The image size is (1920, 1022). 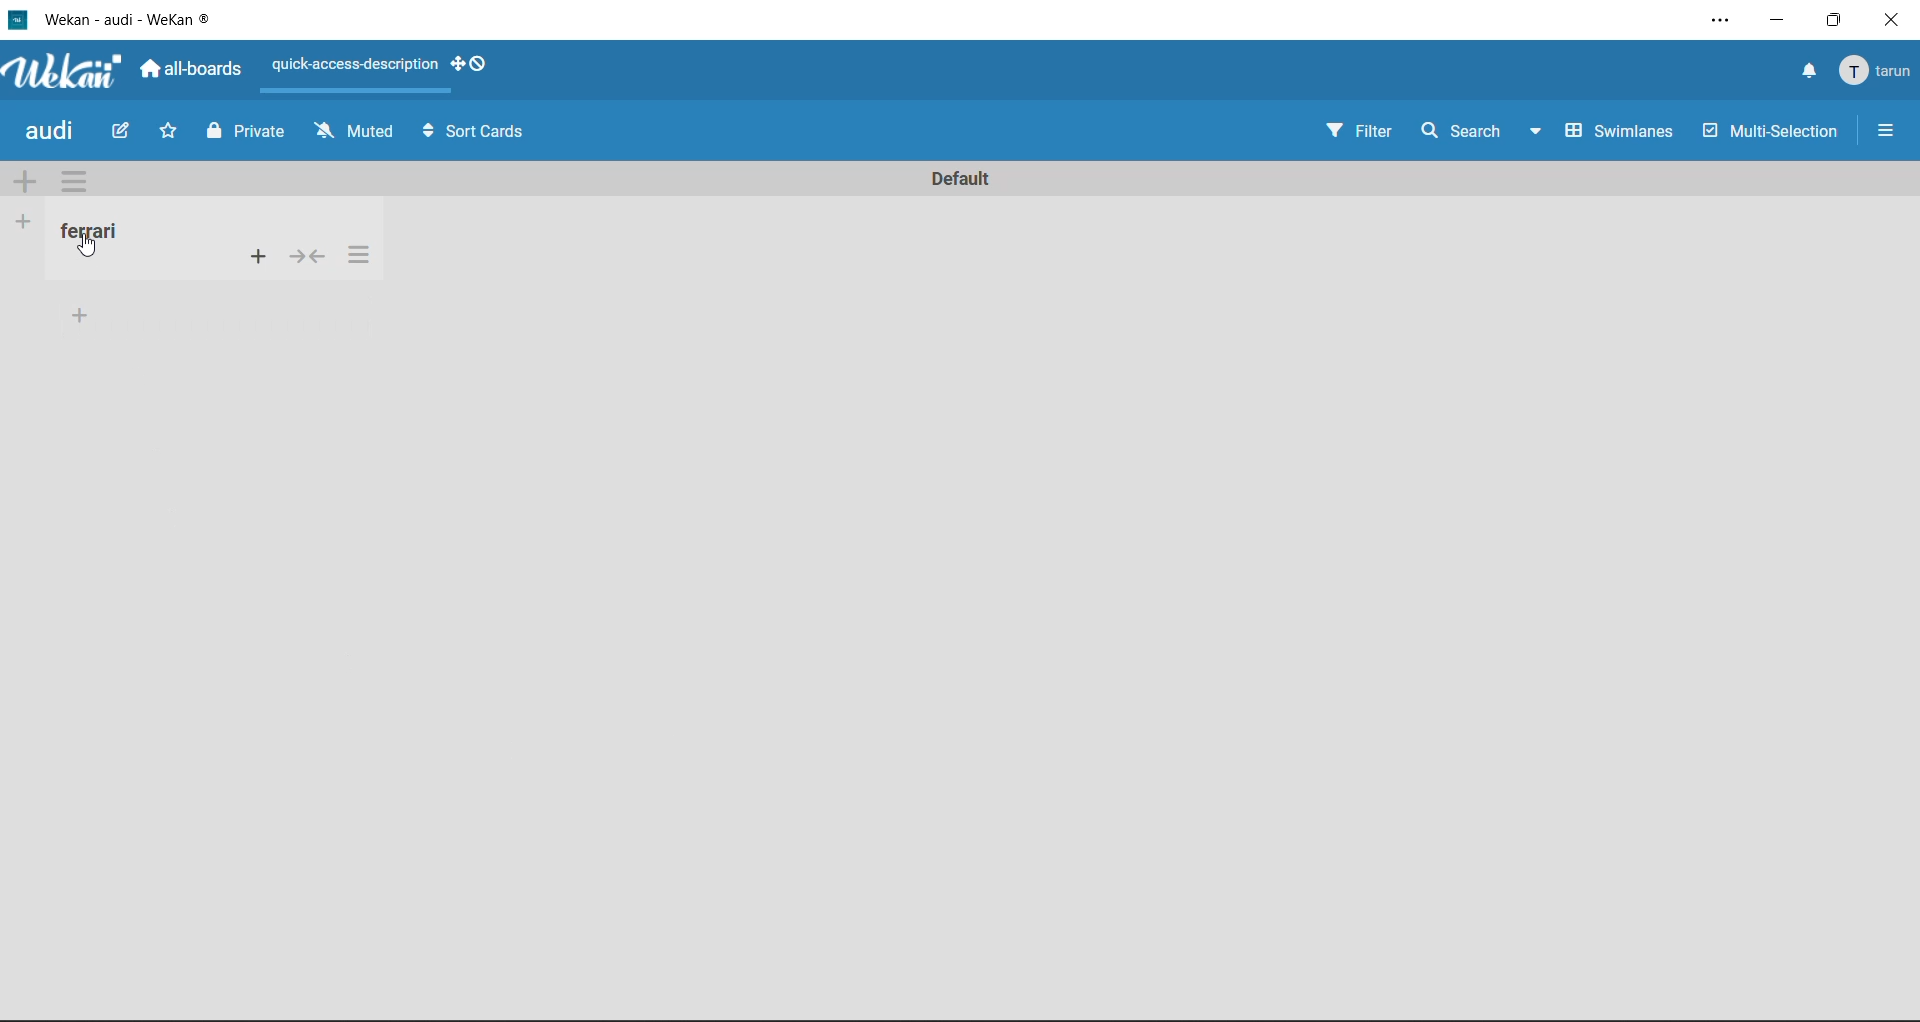 I want to click on Down-arrow, so click(x=1534, y=136).